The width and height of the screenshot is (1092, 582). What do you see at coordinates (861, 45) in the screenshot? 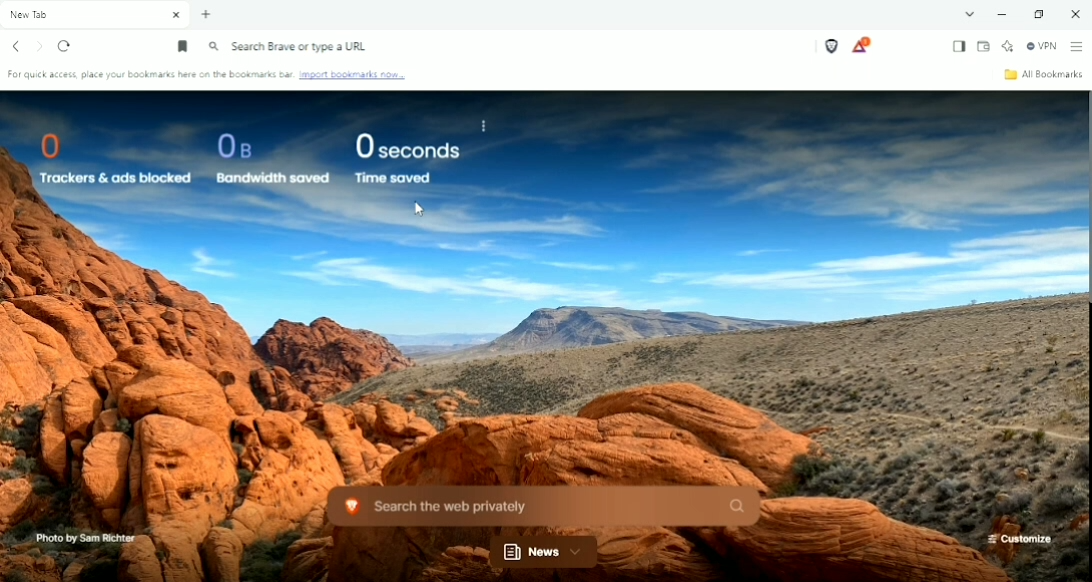
I see `Rewards` at bounding box center [861, 45].